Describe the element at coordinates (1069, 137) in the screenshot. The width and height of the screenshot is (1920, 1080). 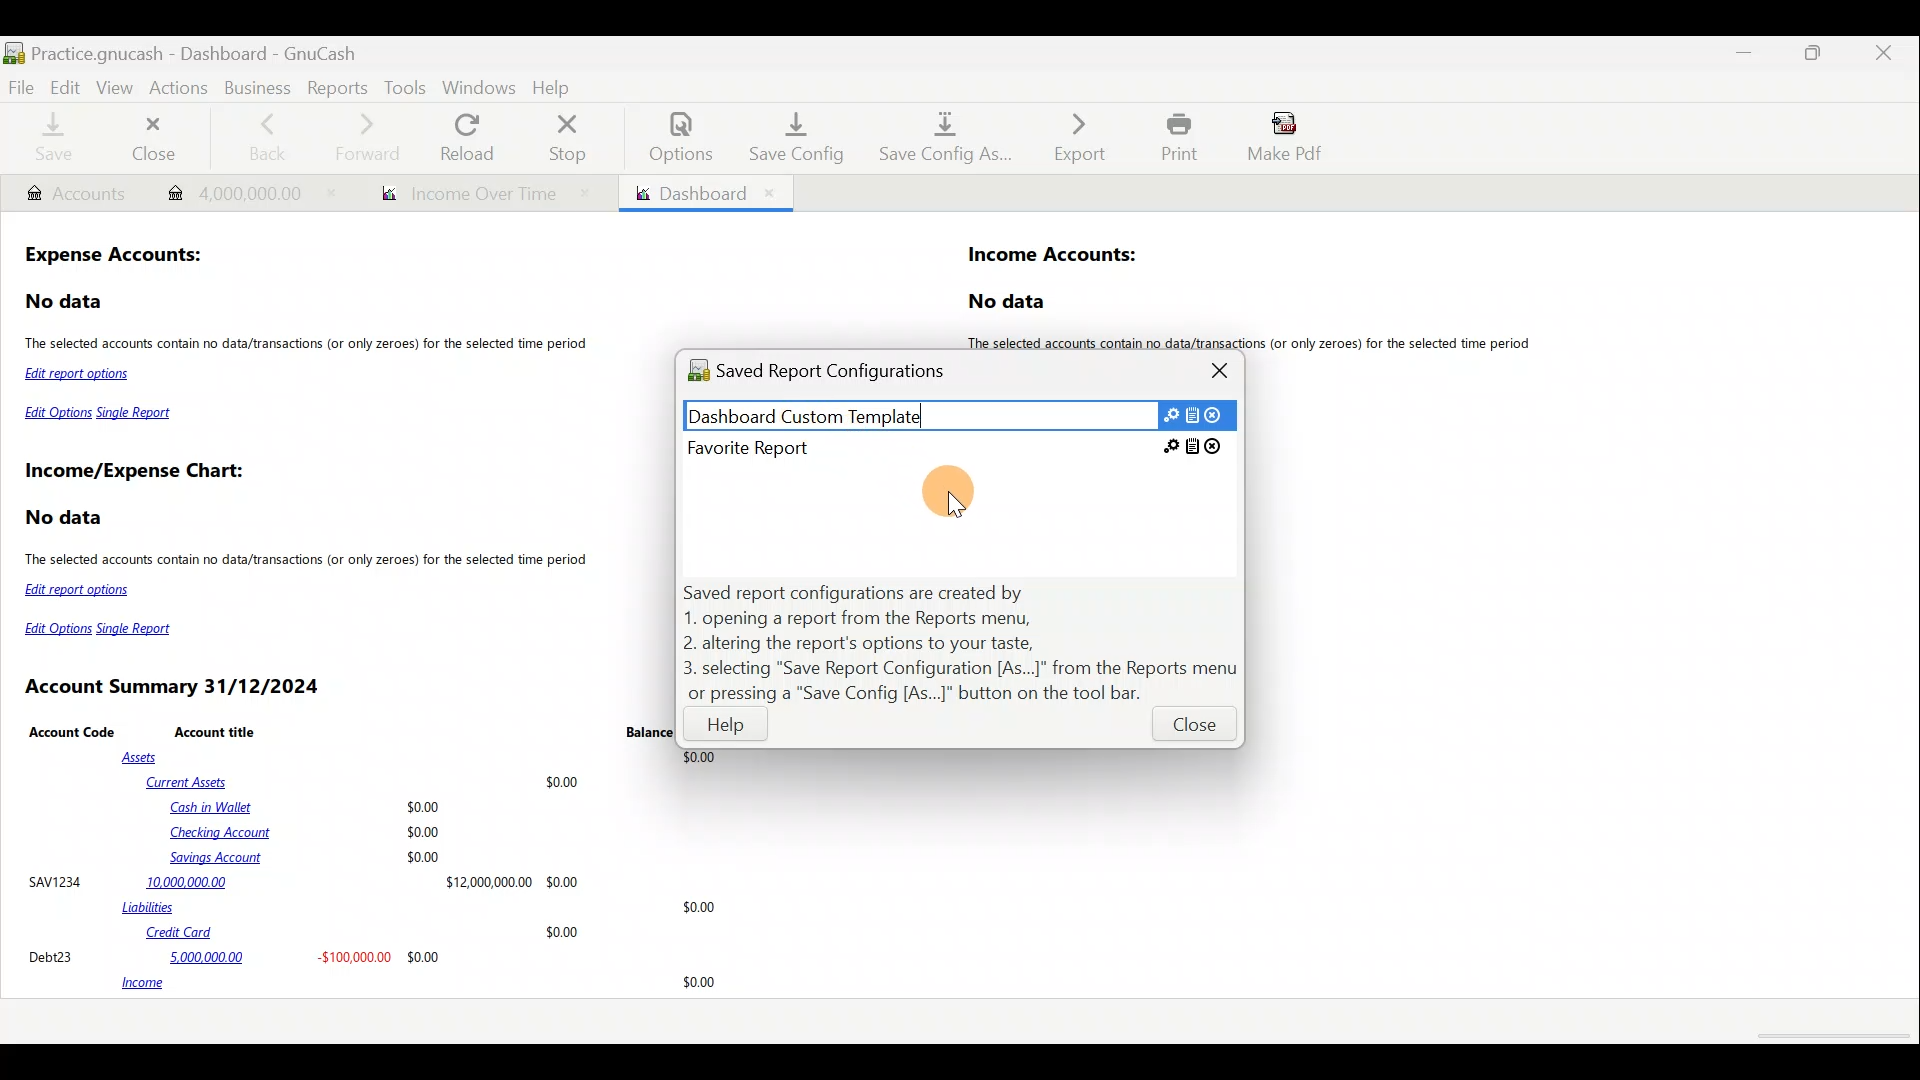
I see `Export` at that location.